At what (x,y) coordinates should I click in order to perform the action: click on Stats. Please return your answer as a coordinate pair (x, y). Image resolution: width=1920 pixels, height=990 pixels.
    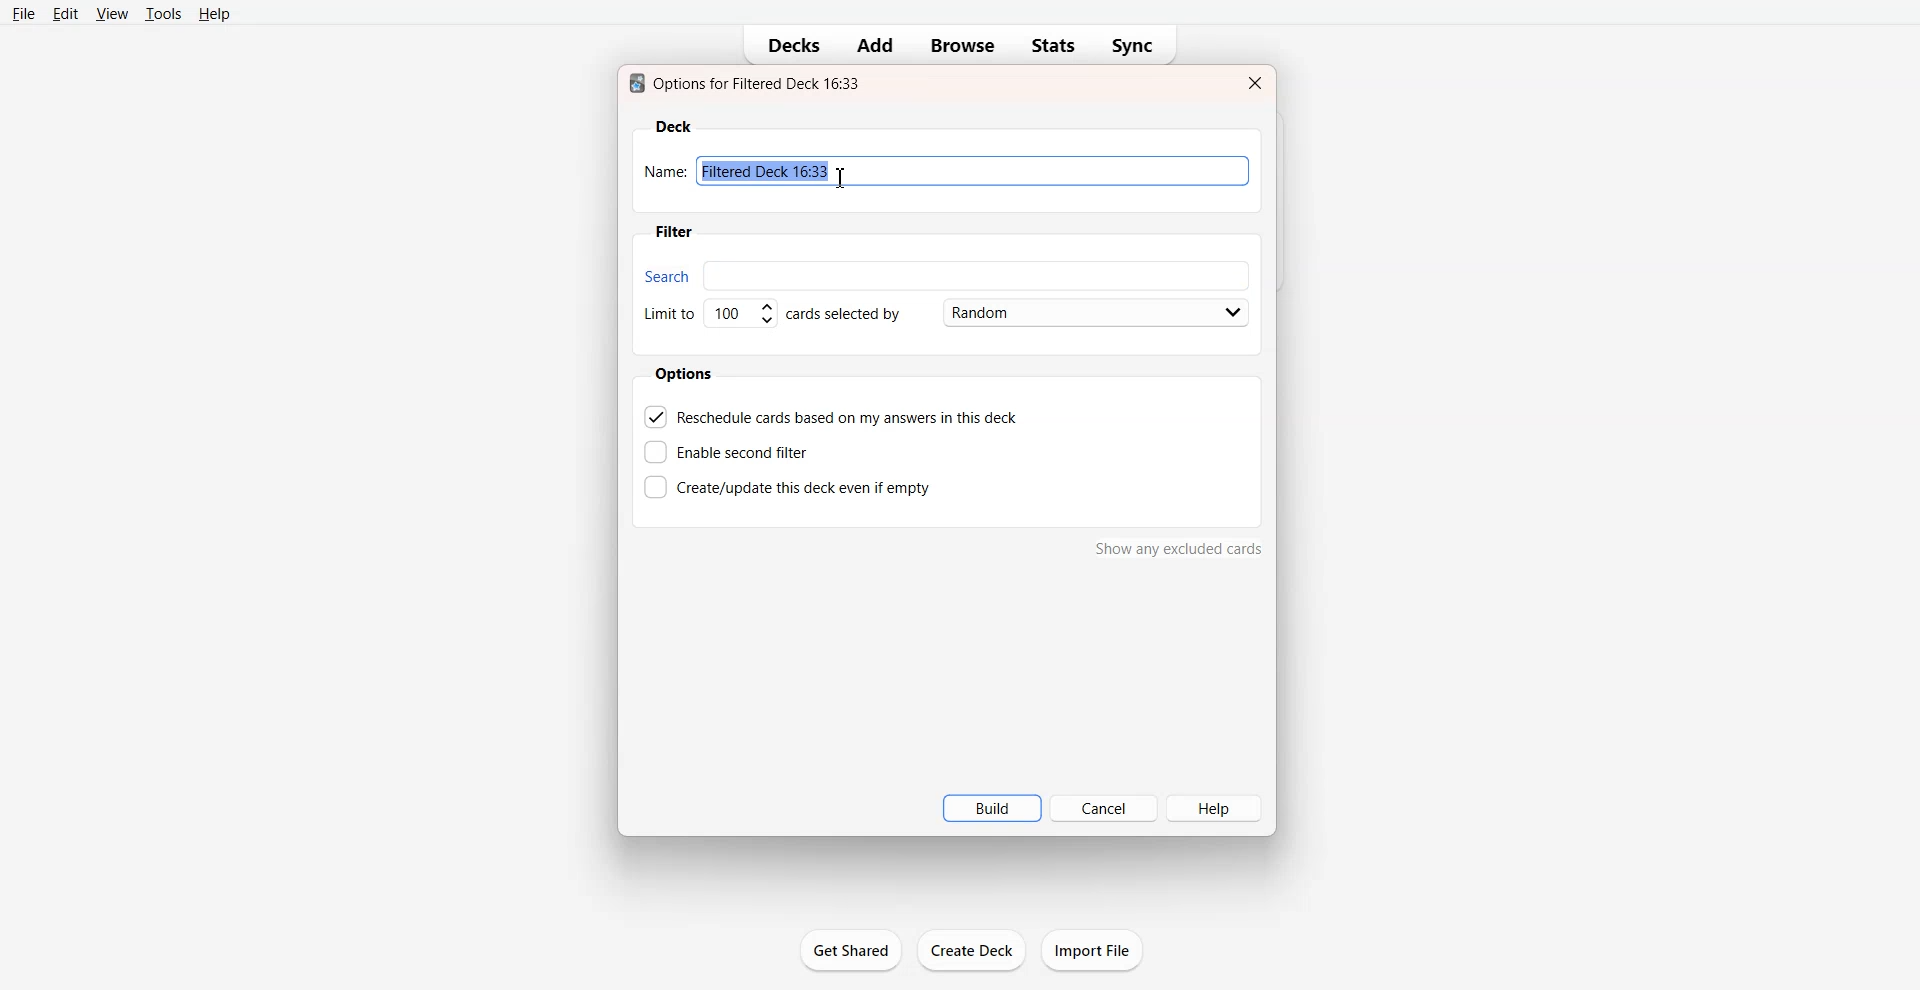
    Looking at the image, I should click on (1053, 46).